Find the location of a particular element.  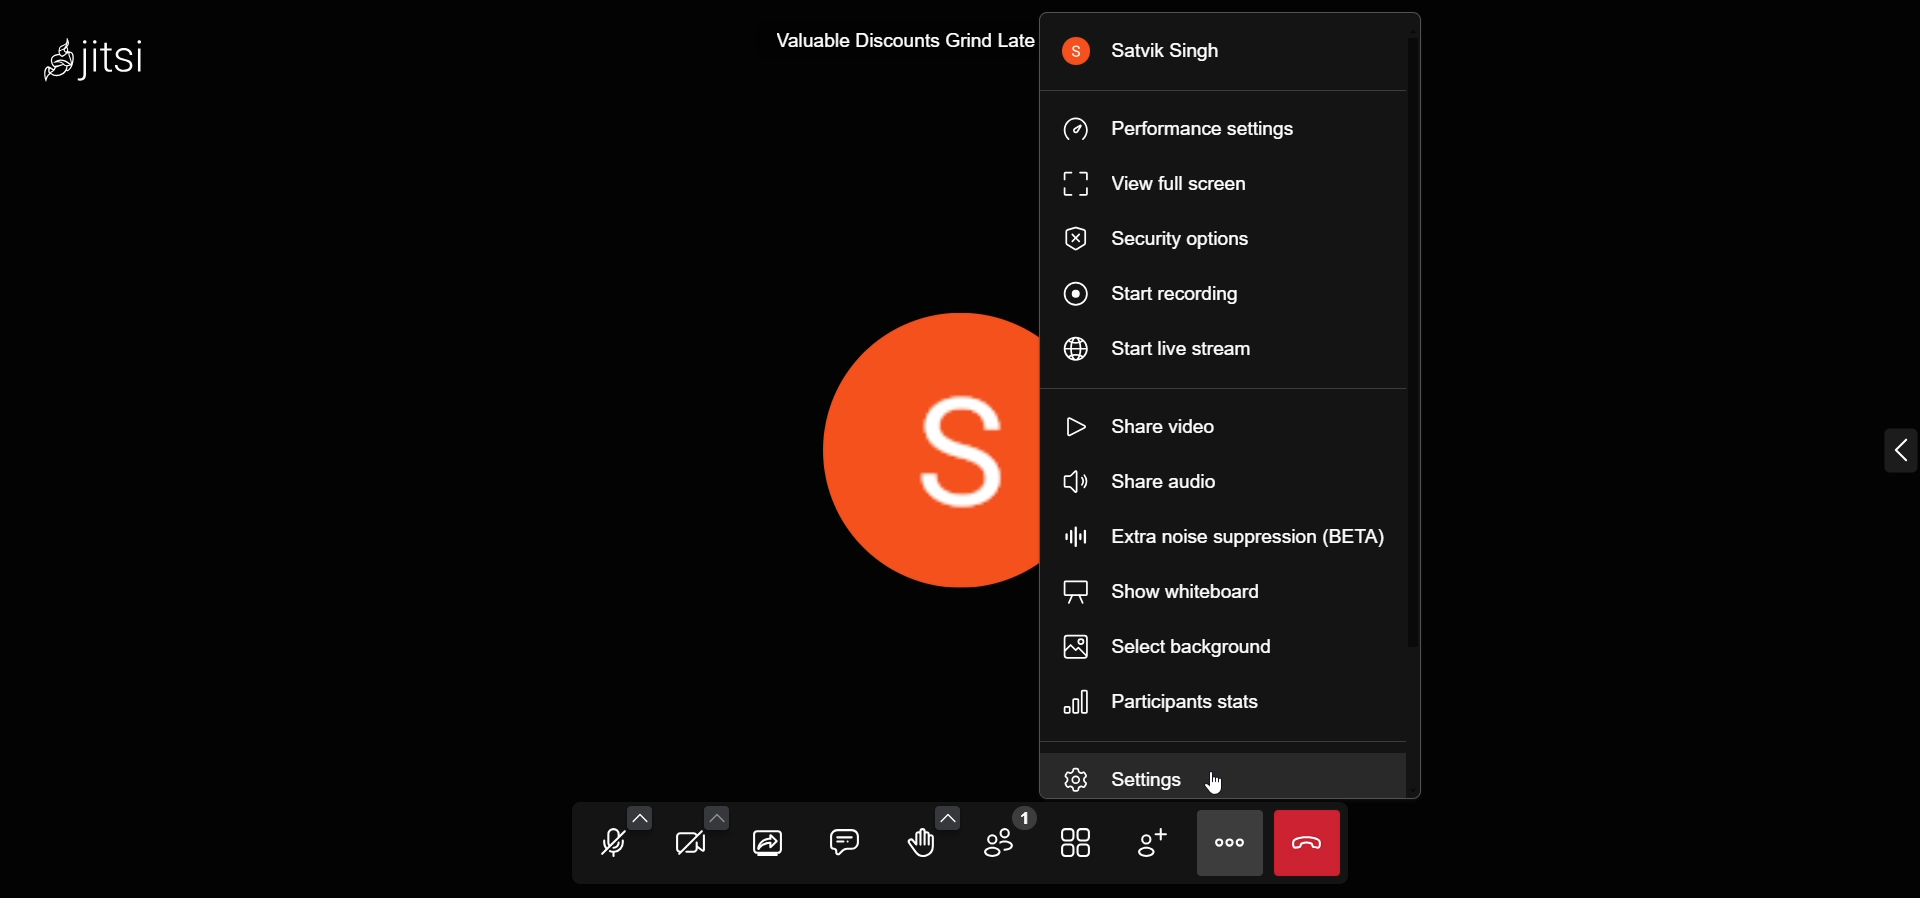

participants is located at coordinates (1006, 836).